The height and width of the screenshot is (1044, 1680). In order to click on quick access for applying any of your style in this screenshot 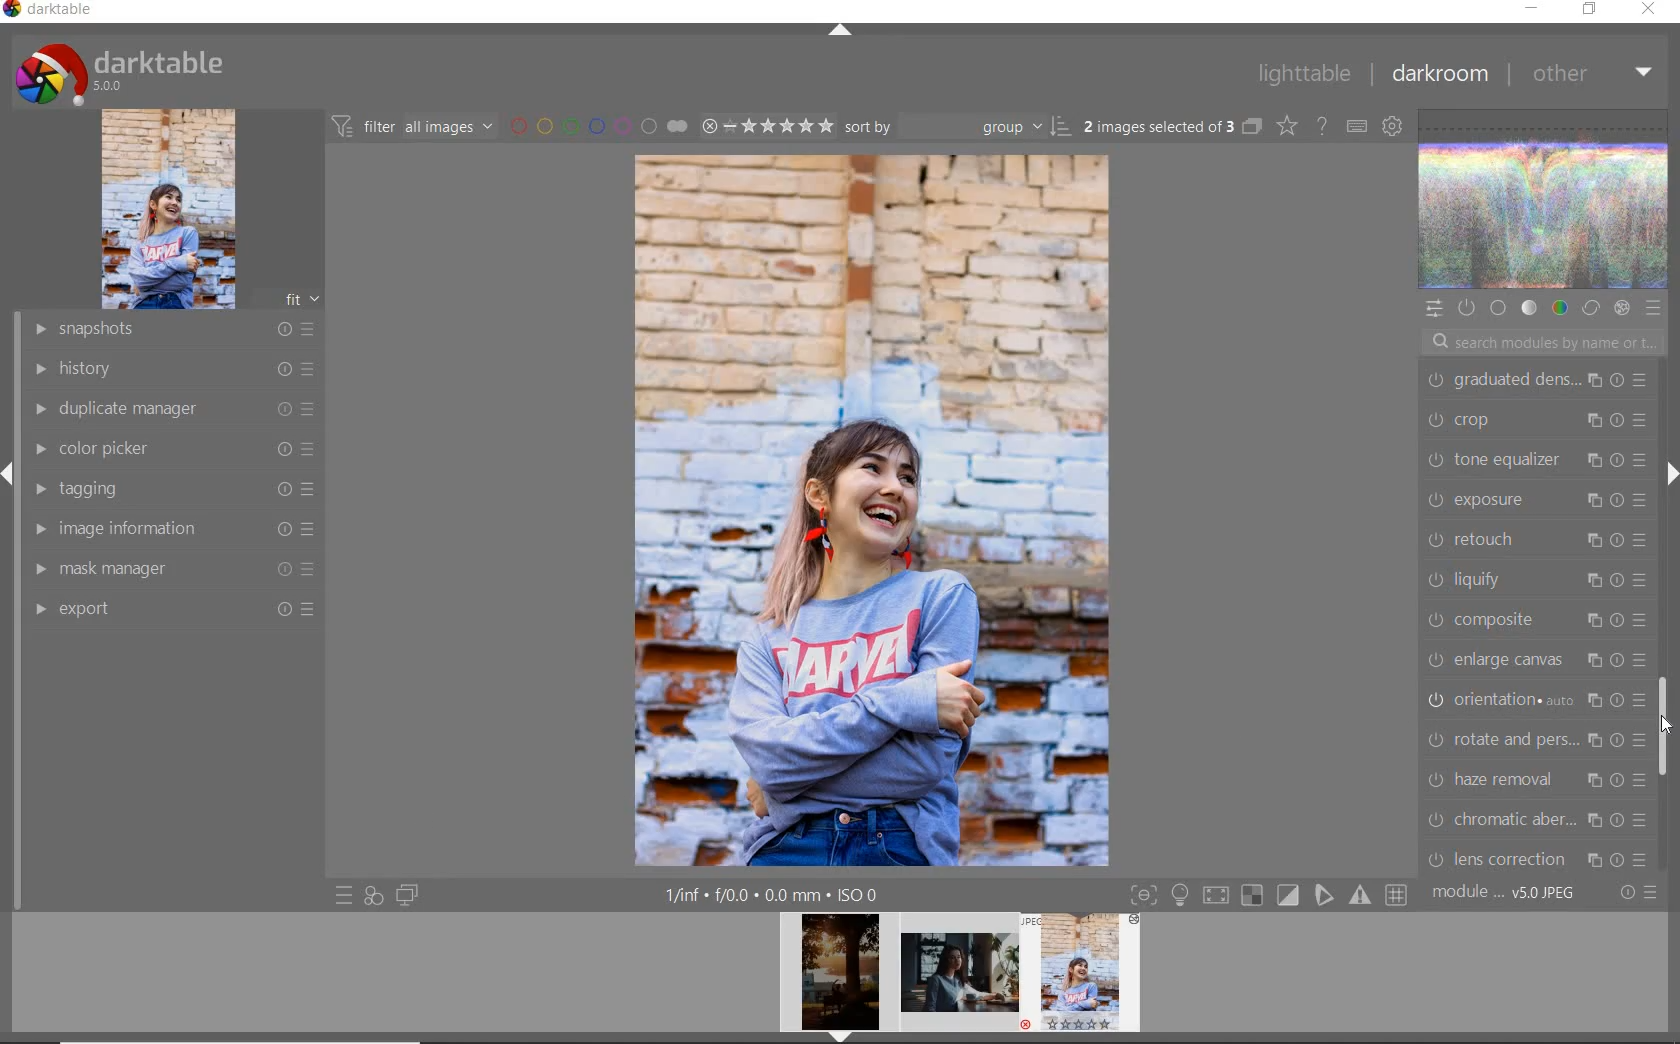, I will do `click(372, 895)`.